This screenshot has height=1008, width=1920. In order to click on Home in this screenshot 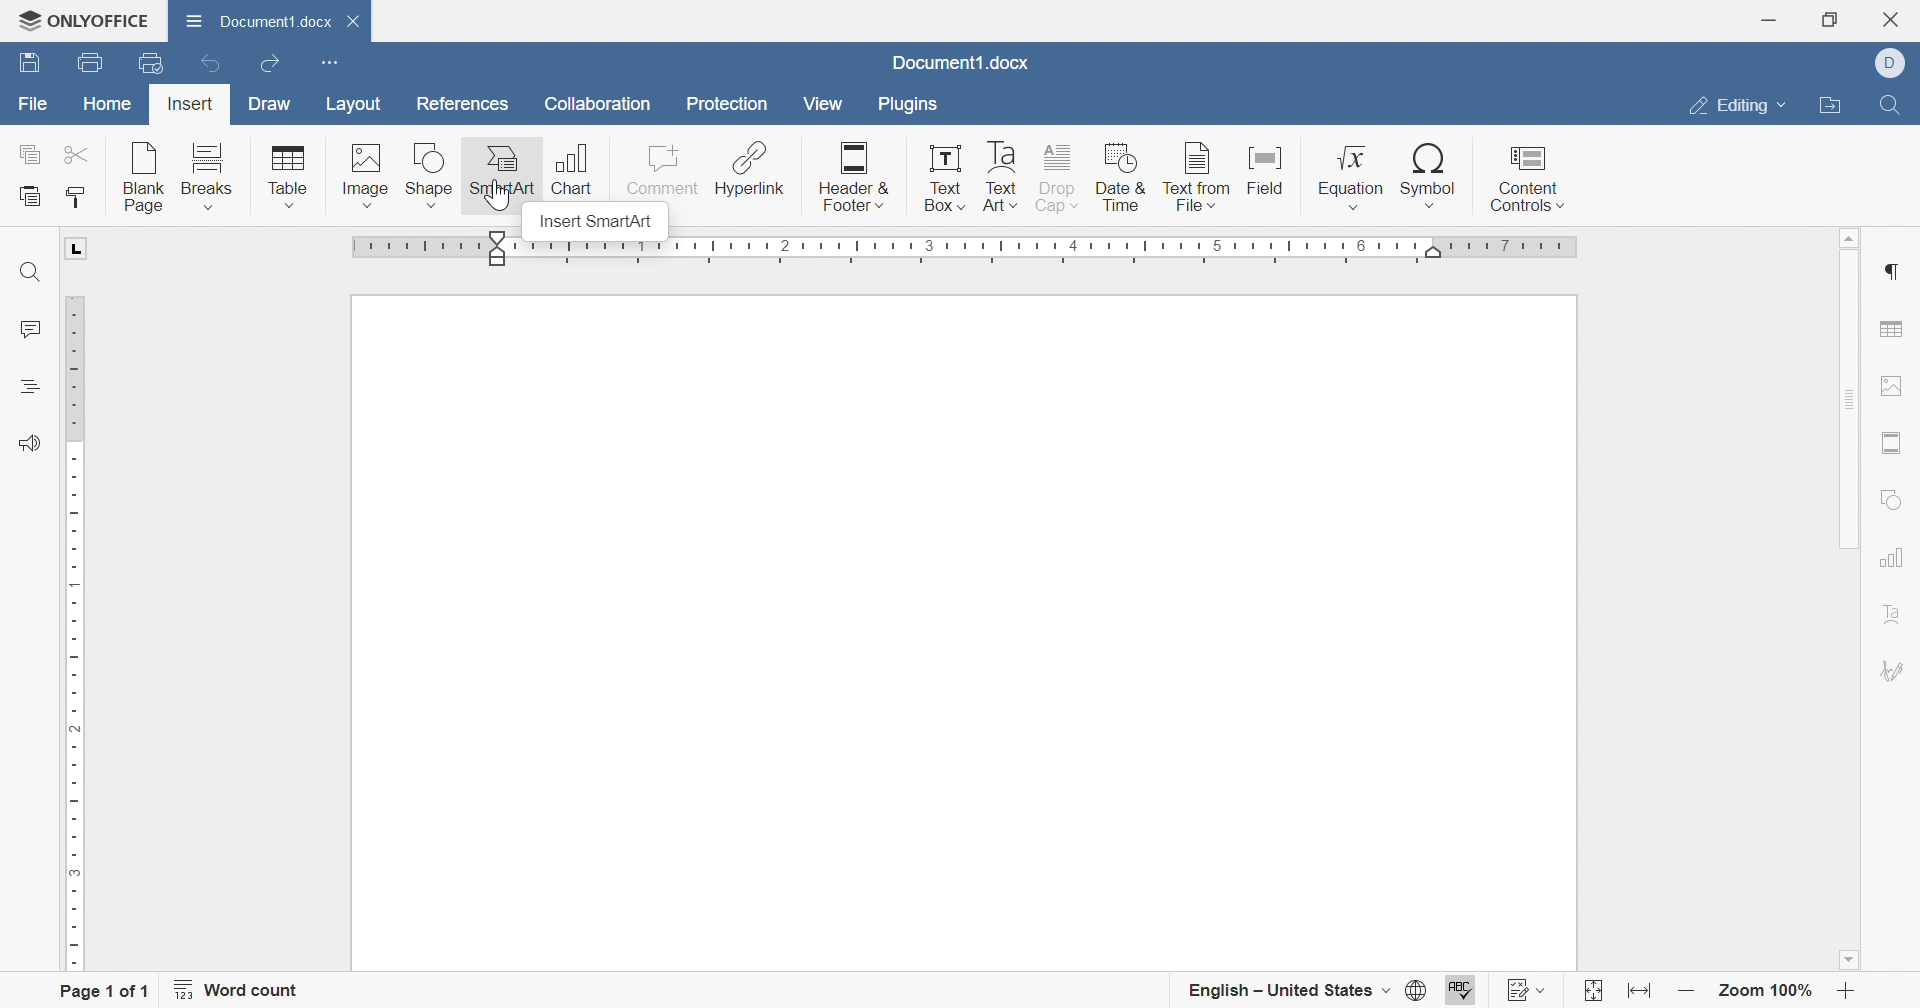, I will do `click(109, 104)`.